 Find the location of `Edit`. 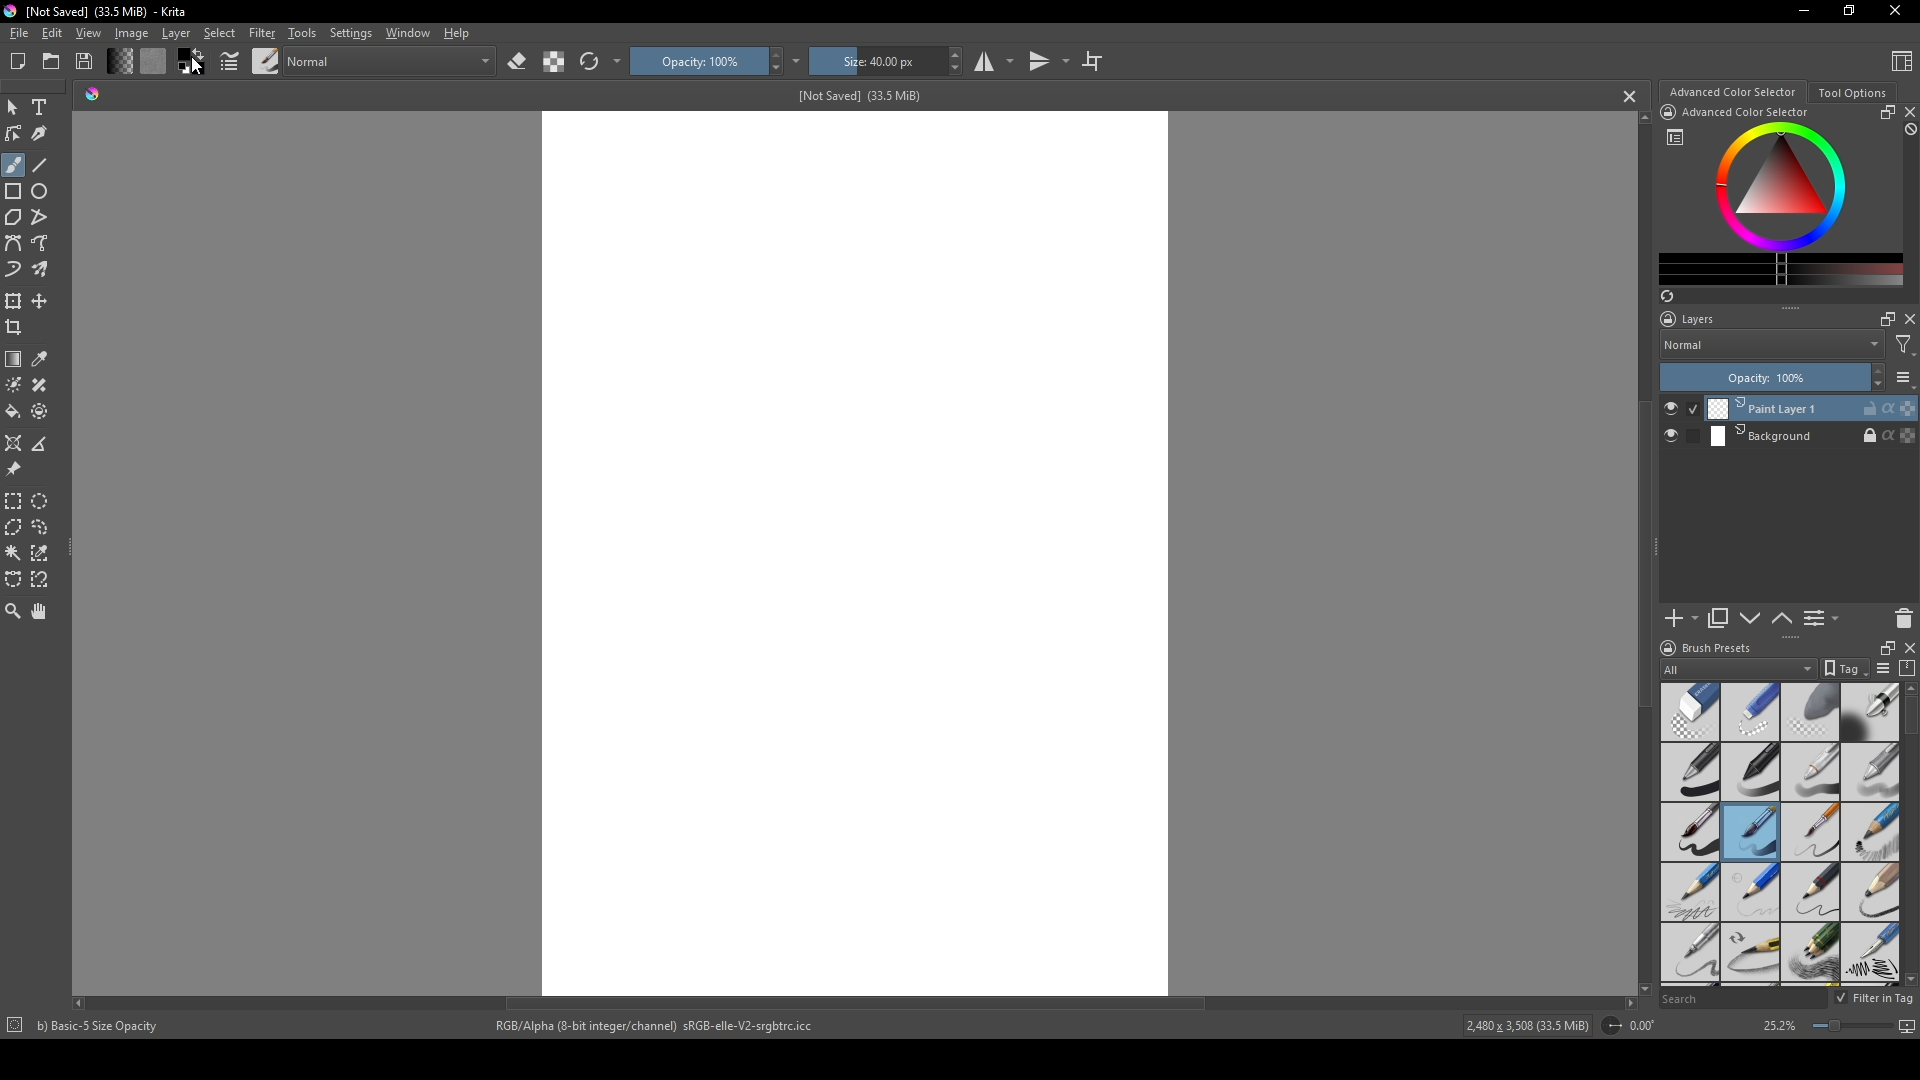

Edit is located at coordinates (51, 33).